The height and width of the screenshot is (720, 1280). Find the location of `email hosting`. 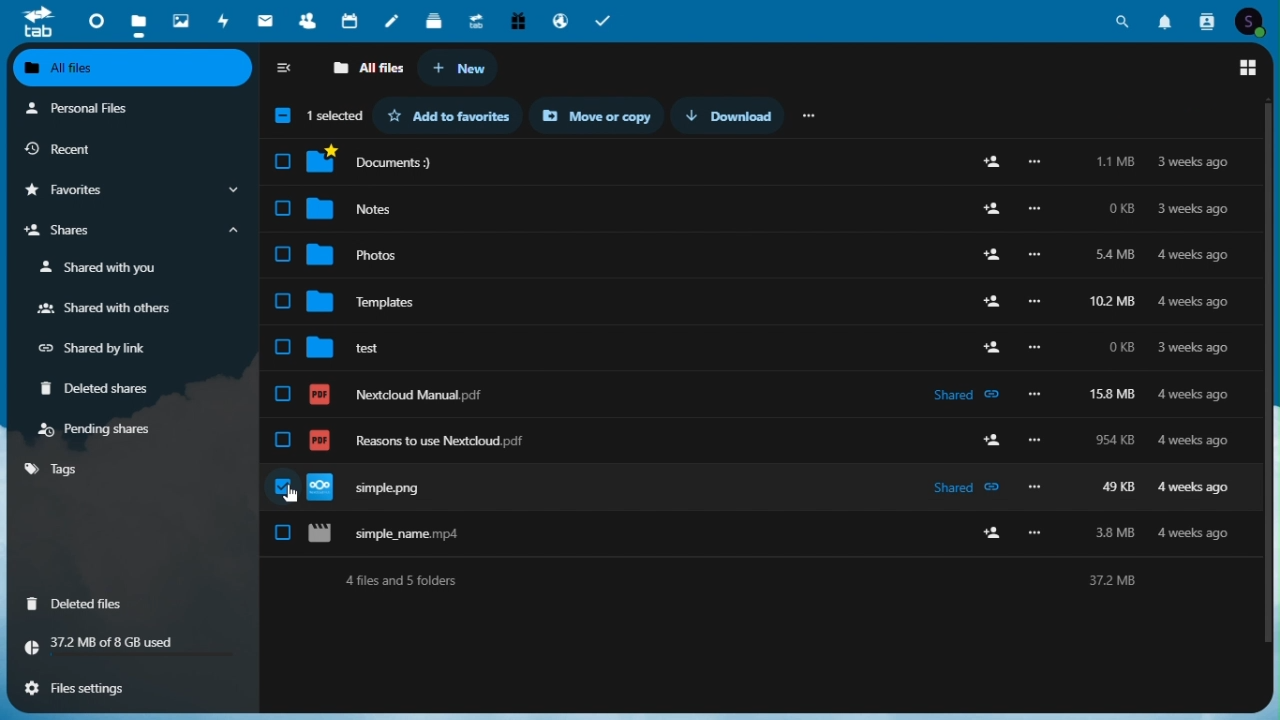

email hosting is located at coordinates (559, 20).